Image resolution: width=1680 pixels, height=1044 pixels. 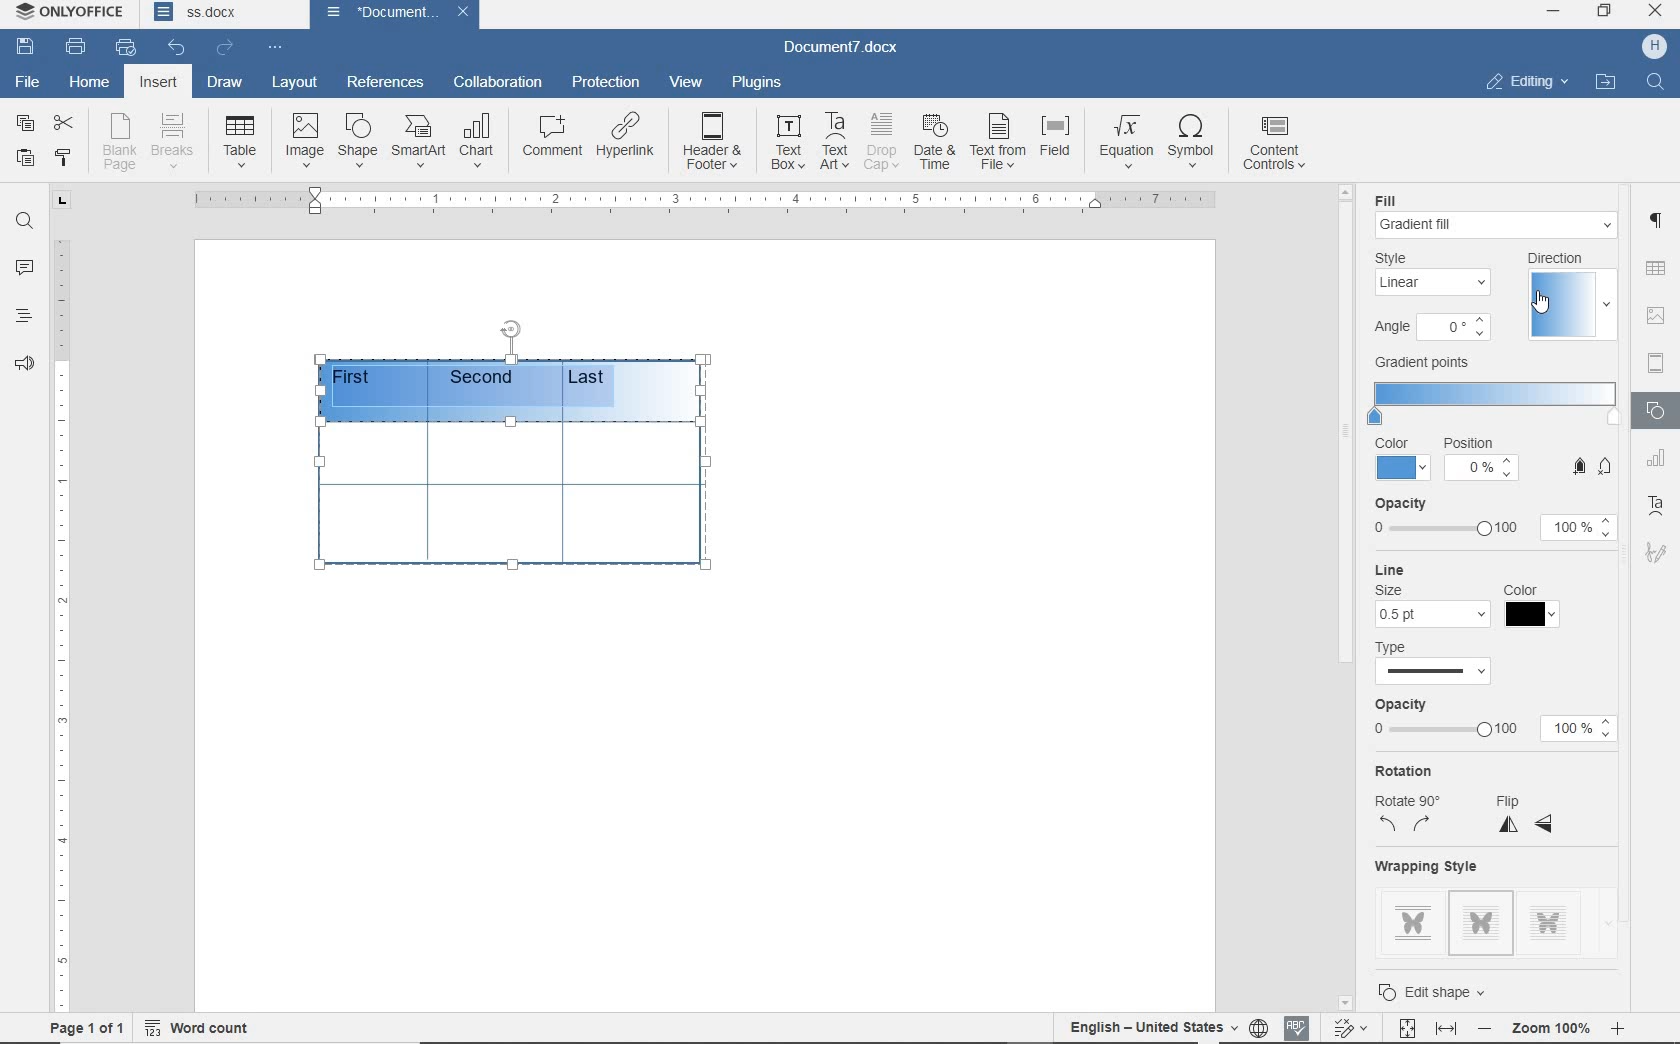 I want to click on OPEN FILE LOCATION, so click(x=1607, y=82).